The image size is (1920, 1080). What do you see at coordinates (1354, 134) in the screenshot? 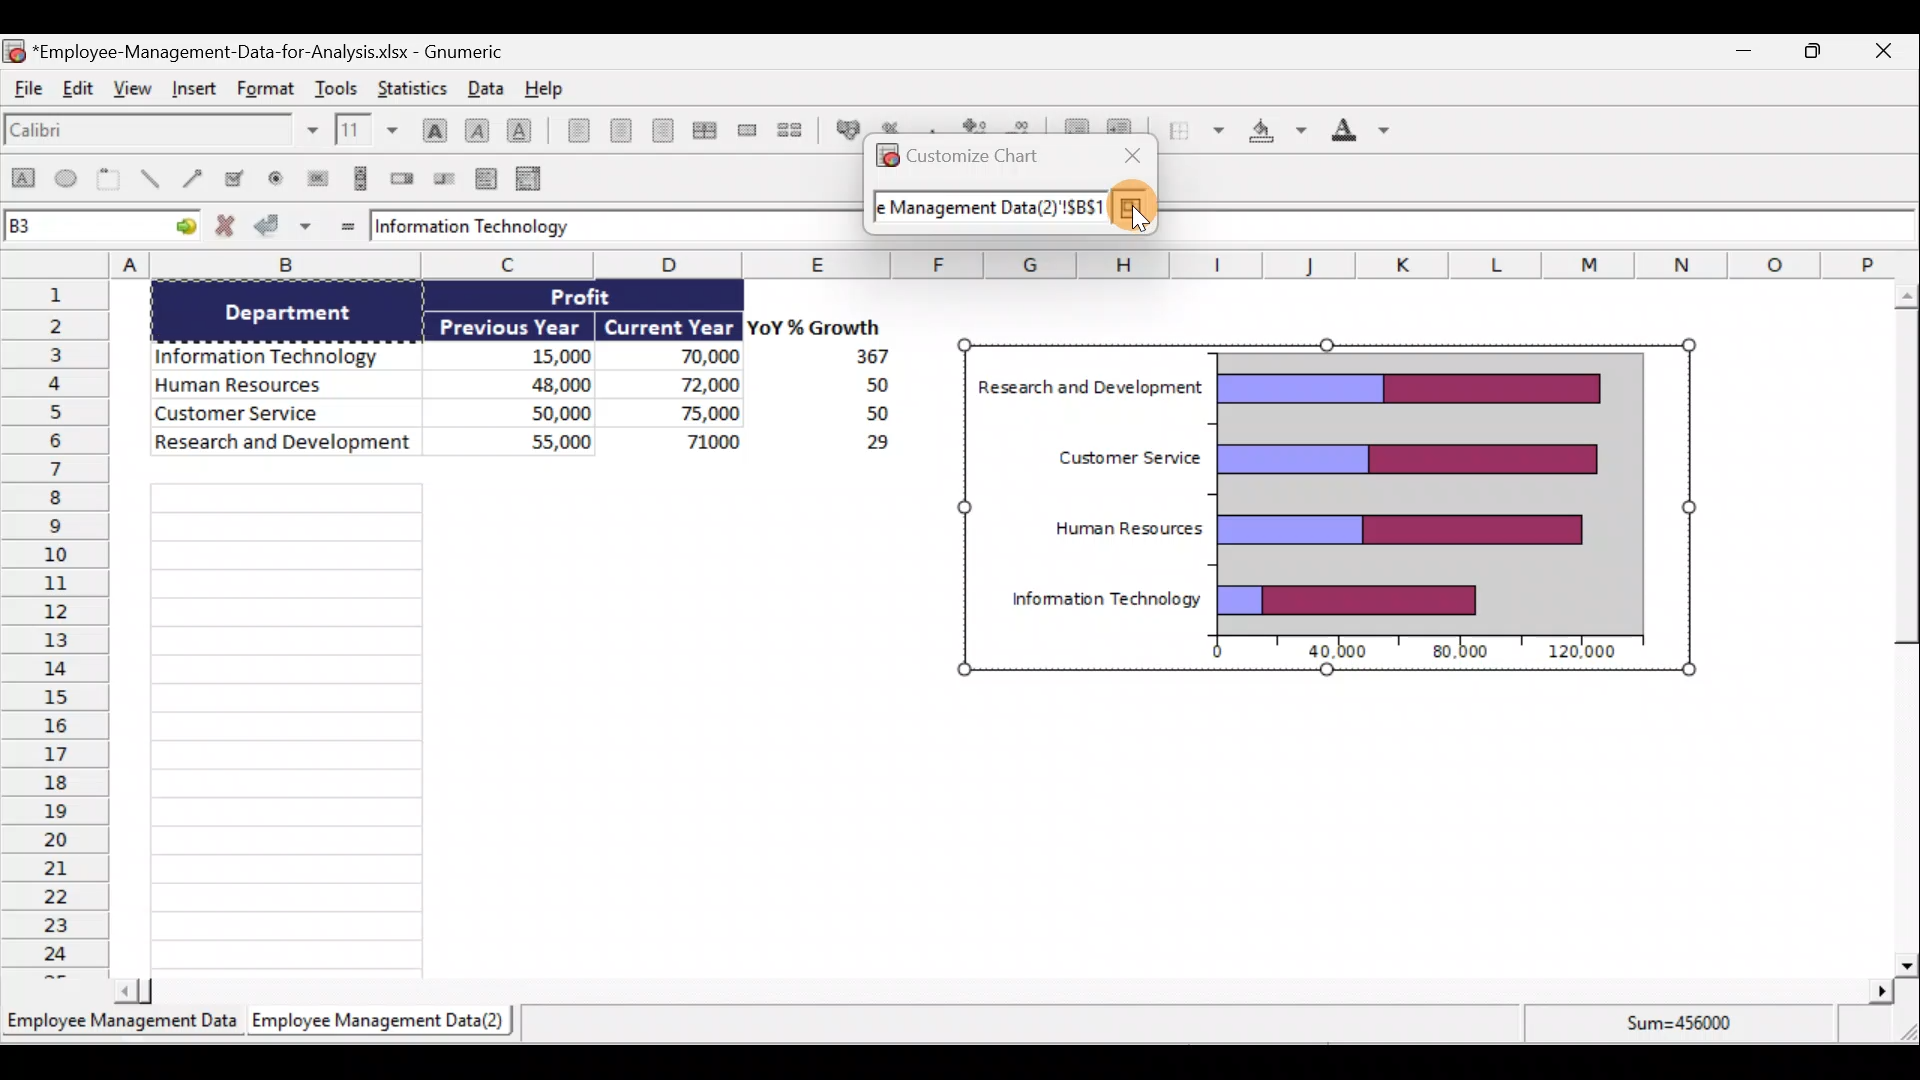
I see `Foreground` at bounding box center [1354, 134].